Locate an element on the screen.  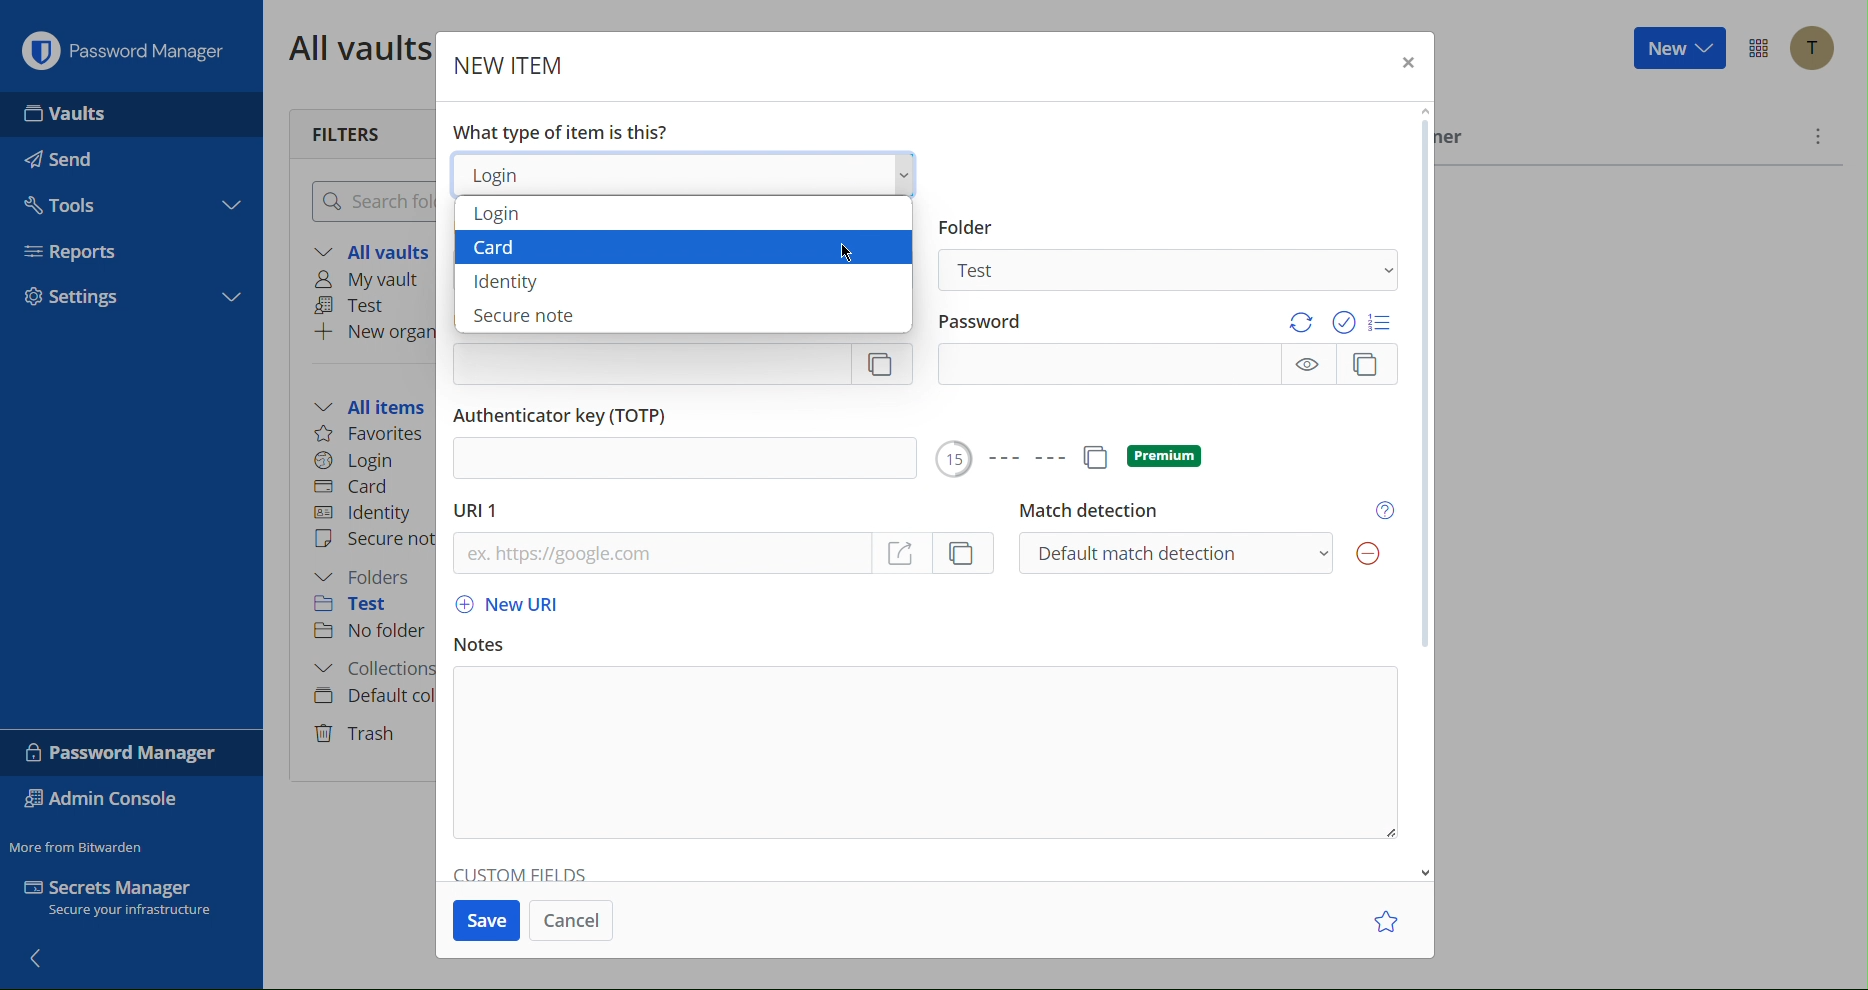
Identity is located at coordinates (506, 280).